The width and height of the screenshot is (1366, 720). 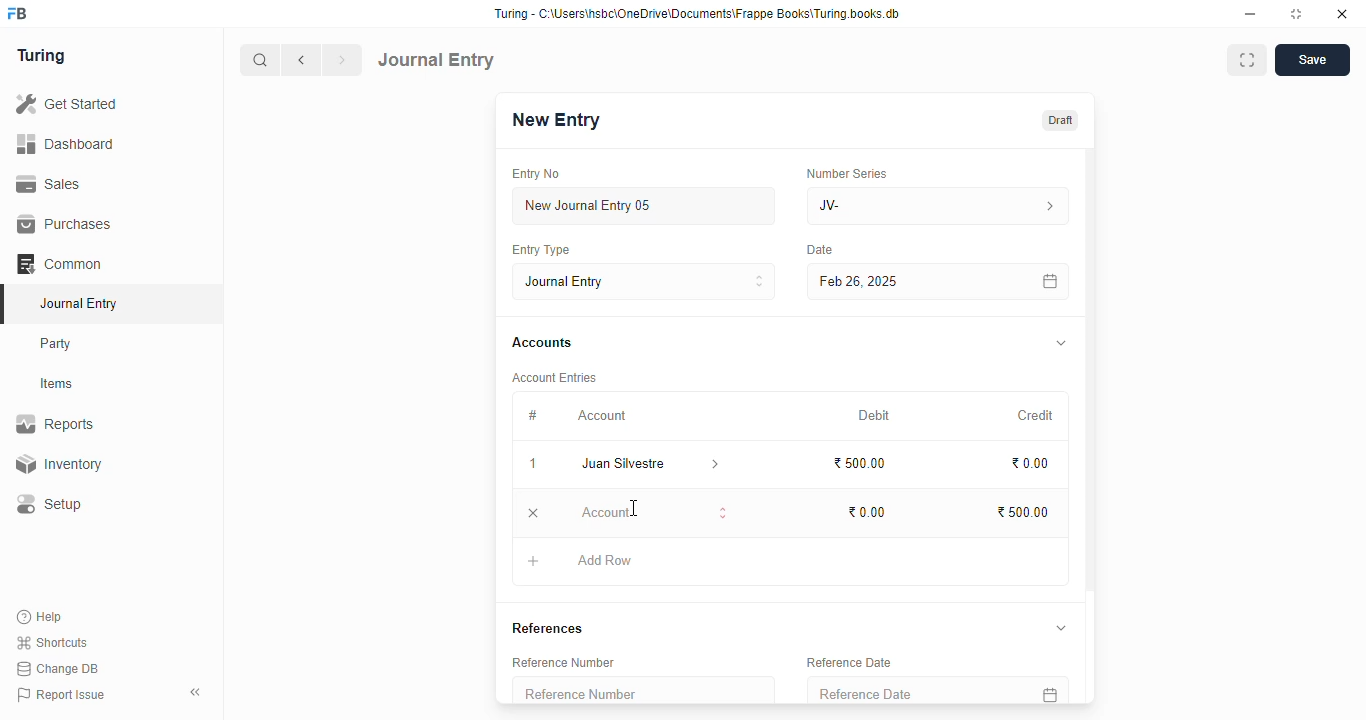 What do you see at coordinates (537, 174) in the screenshot?
I see `entry no` at bounding box center [537, 174].